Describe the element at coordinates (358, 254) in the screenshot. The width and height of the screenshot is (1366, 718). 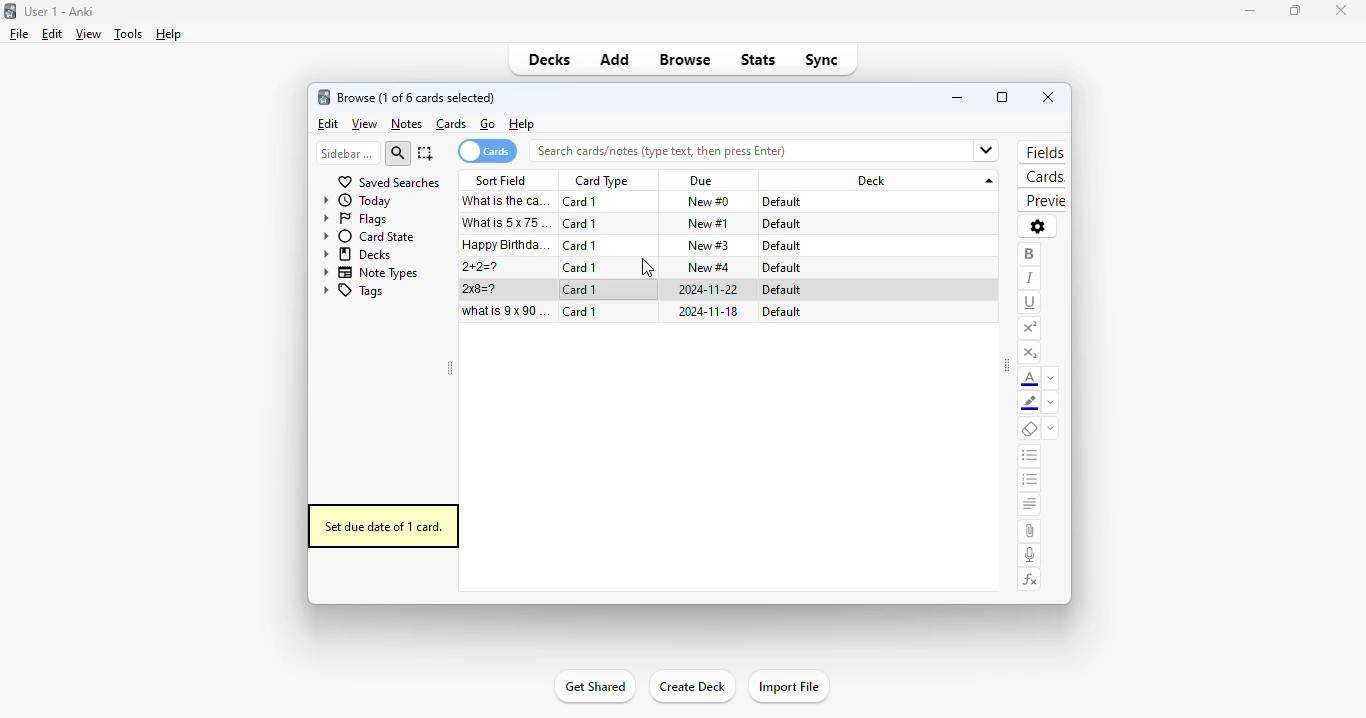
I see `decks` at that location.